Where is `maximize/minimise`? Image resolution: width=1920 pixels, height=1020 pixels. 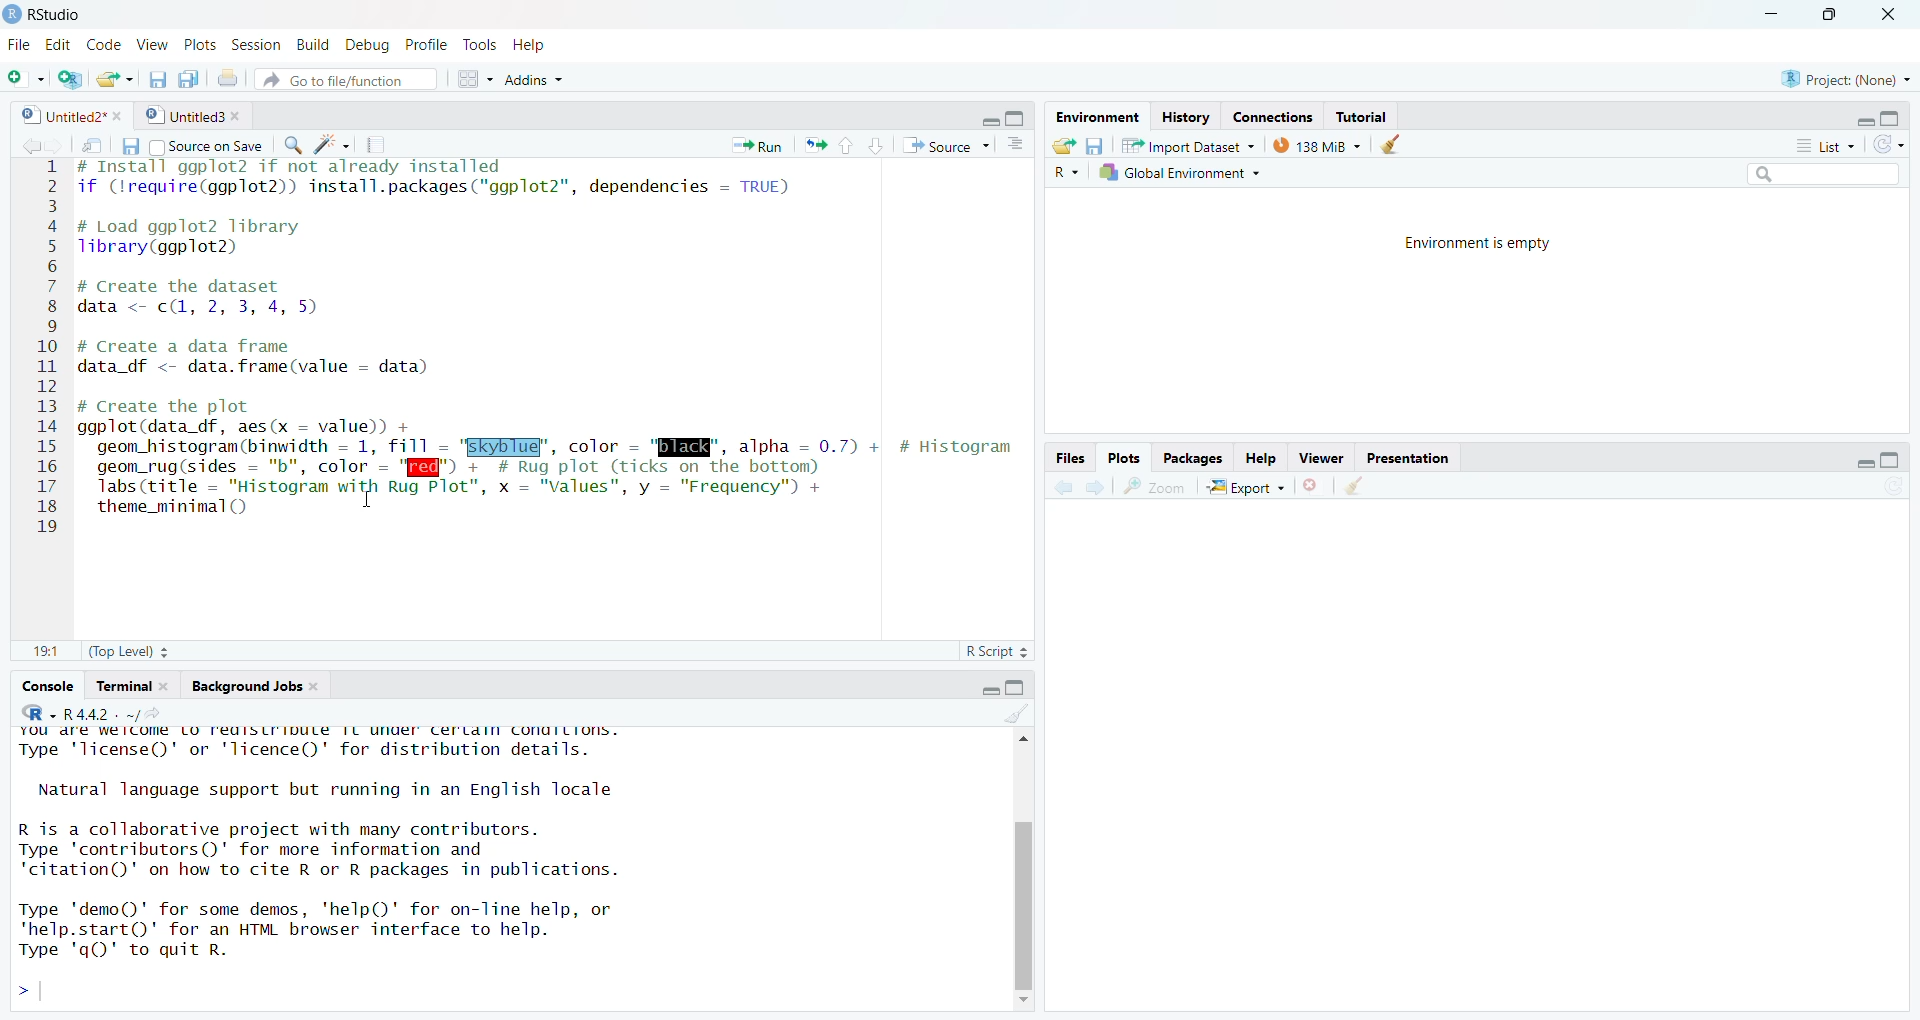 maximize/minimise is located at coordinates (1010, 690).